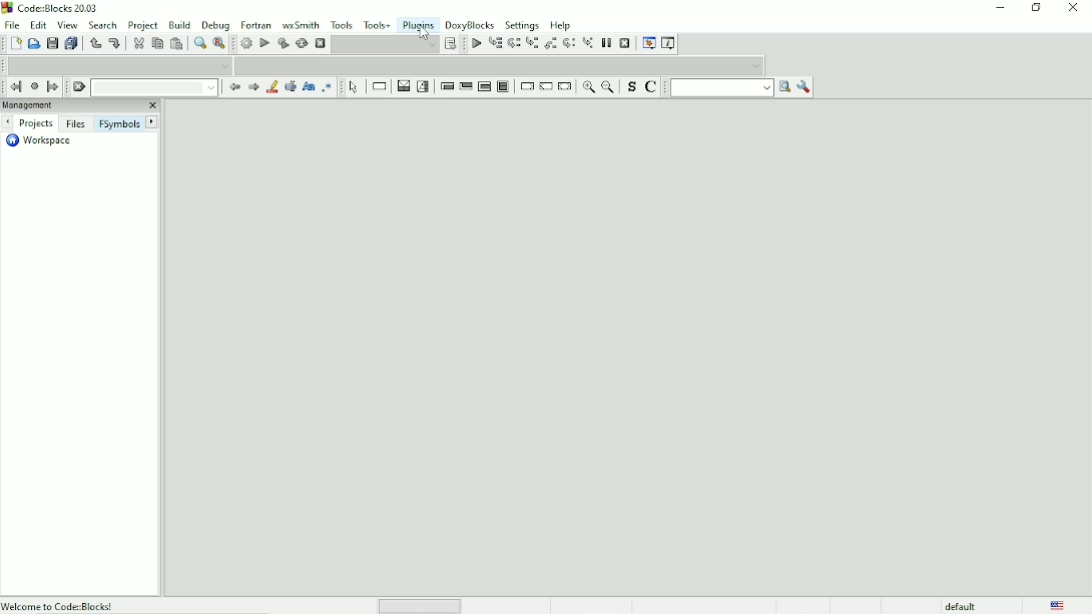  What do you see at coordinates (343, 24) in the screenshot?
I see `Tools` at bounding box center [343, 24].